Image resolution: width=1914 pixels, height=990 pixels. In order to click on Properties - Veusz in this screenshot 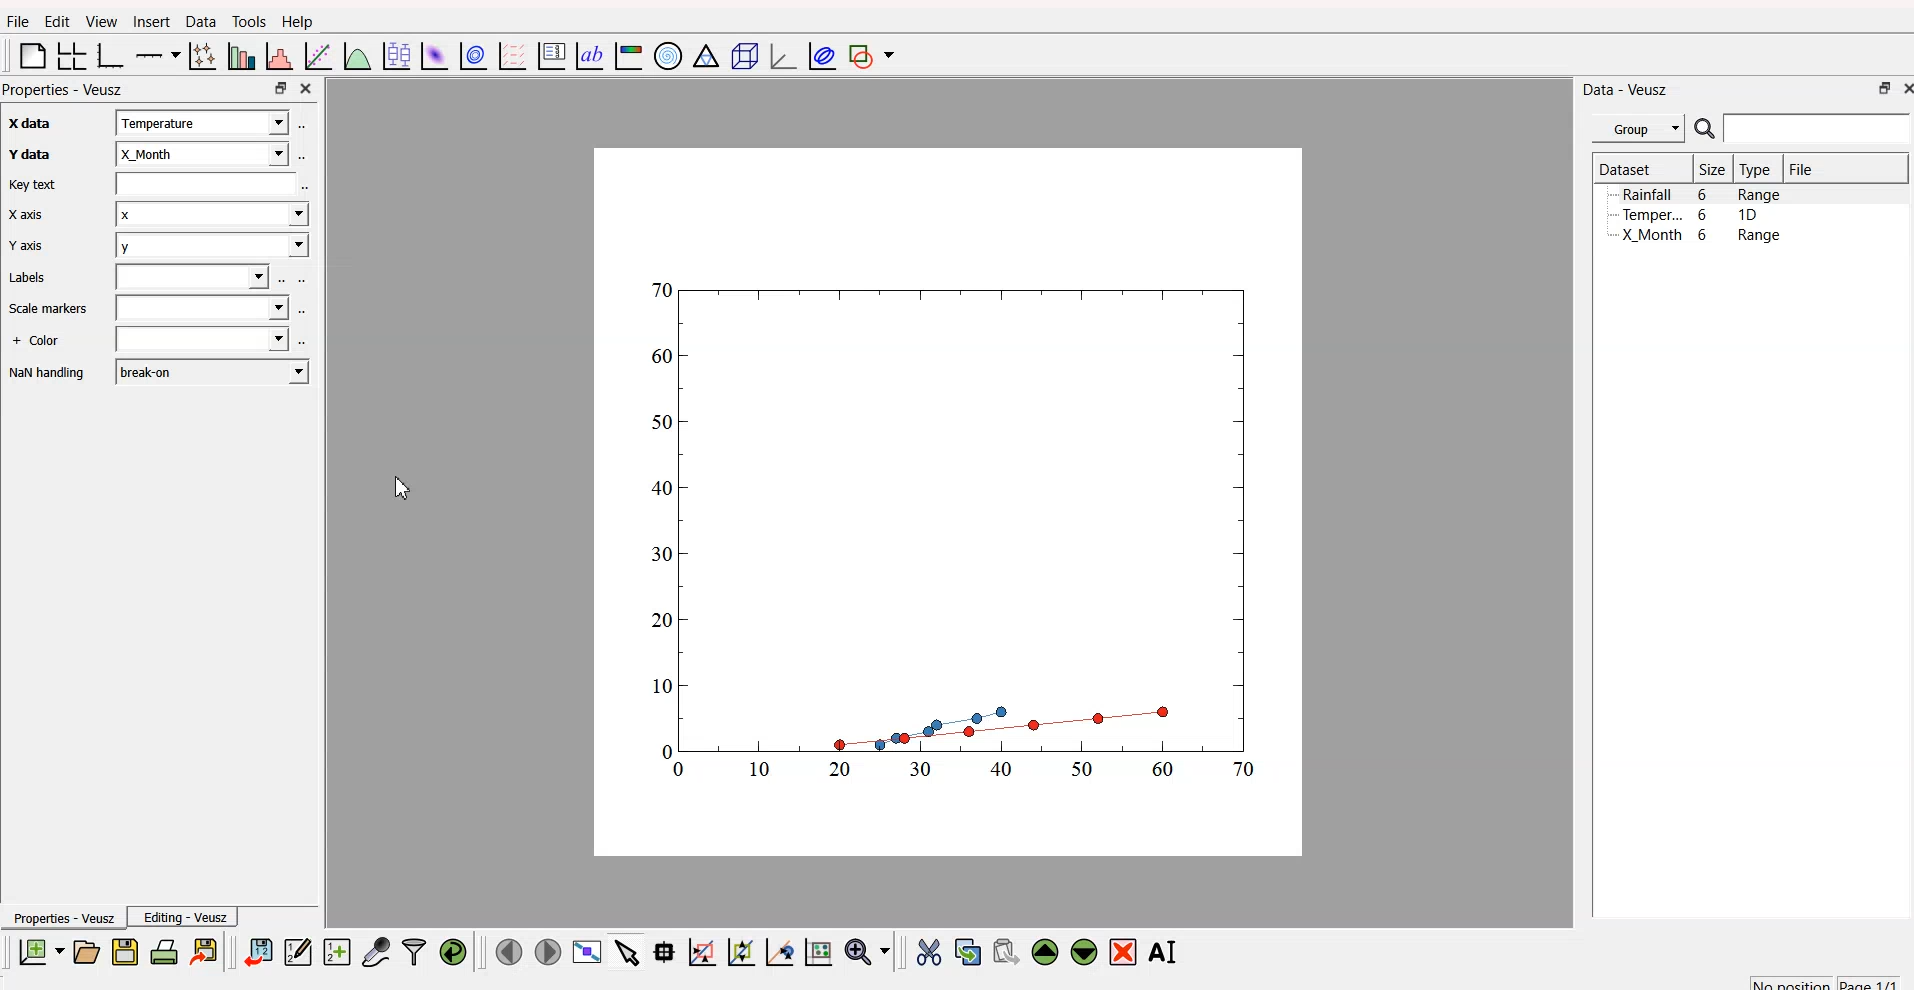, I will do `click(62, 917)`.